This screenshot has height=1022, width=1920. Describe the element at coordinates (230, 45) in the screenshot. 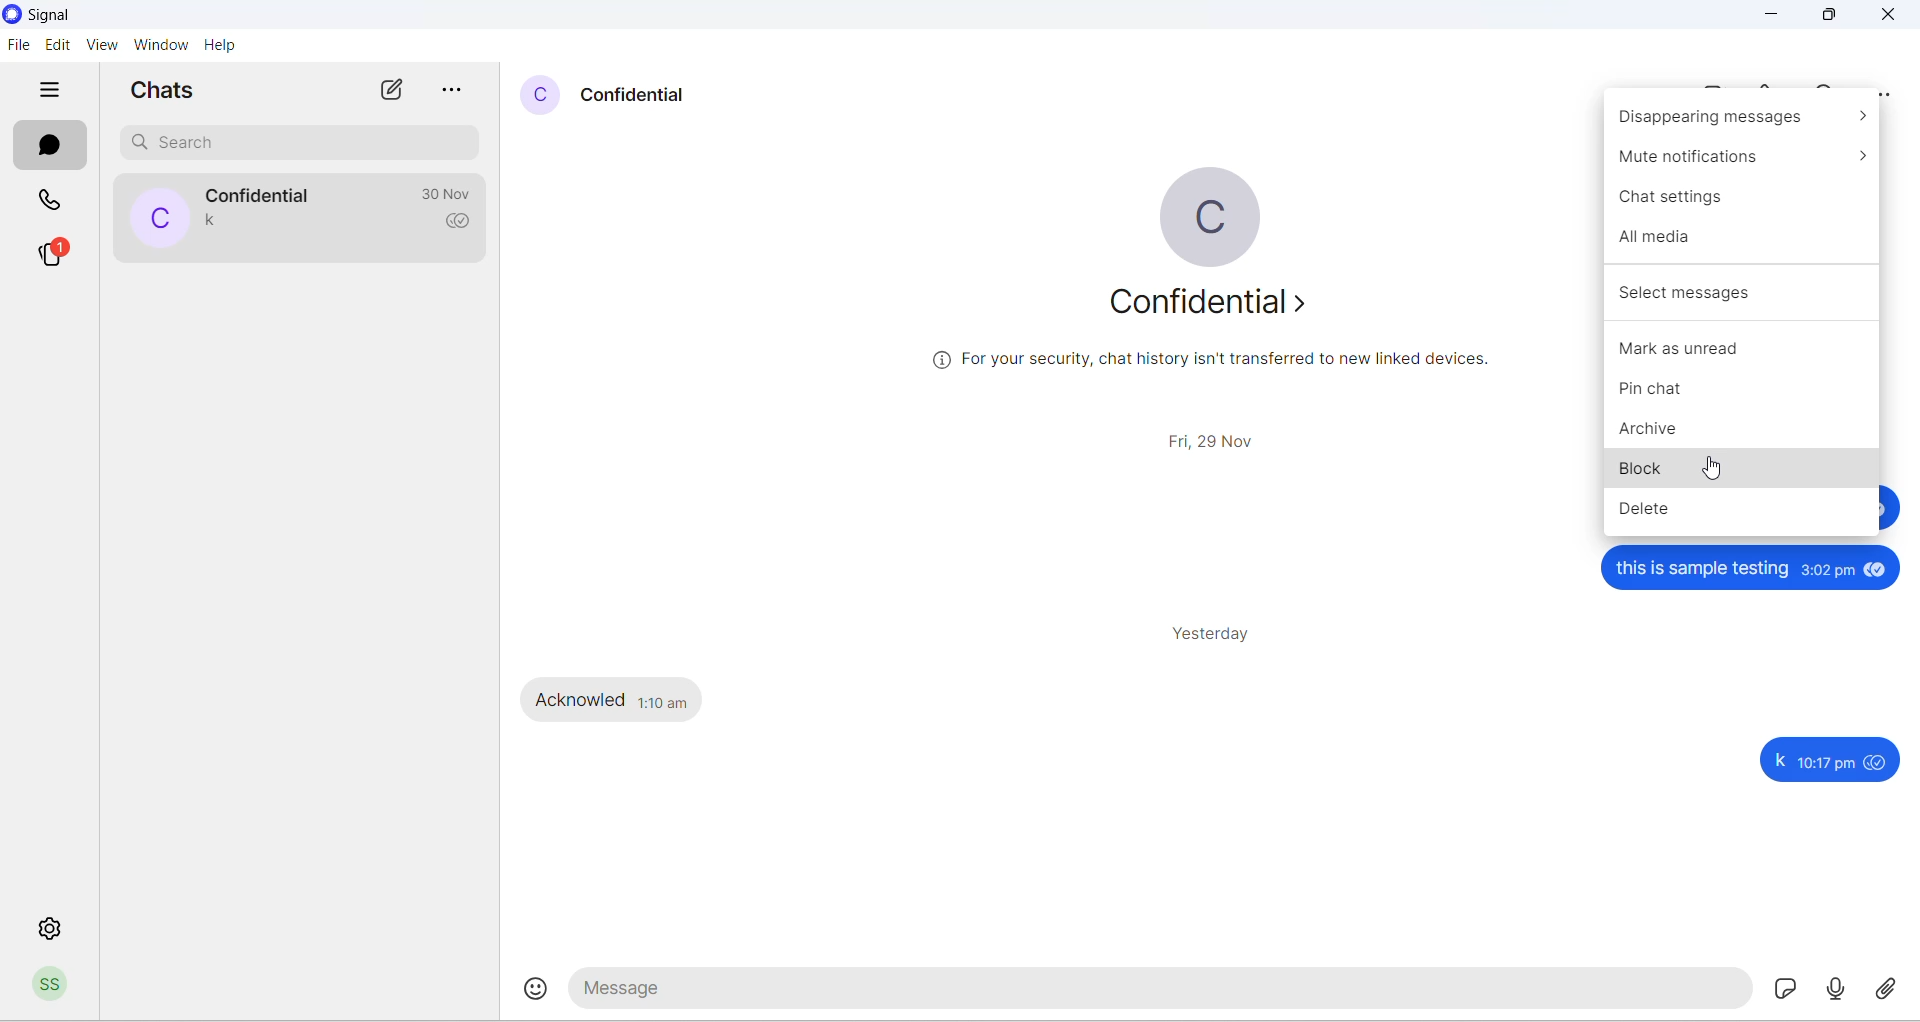

I see `help` at that location.